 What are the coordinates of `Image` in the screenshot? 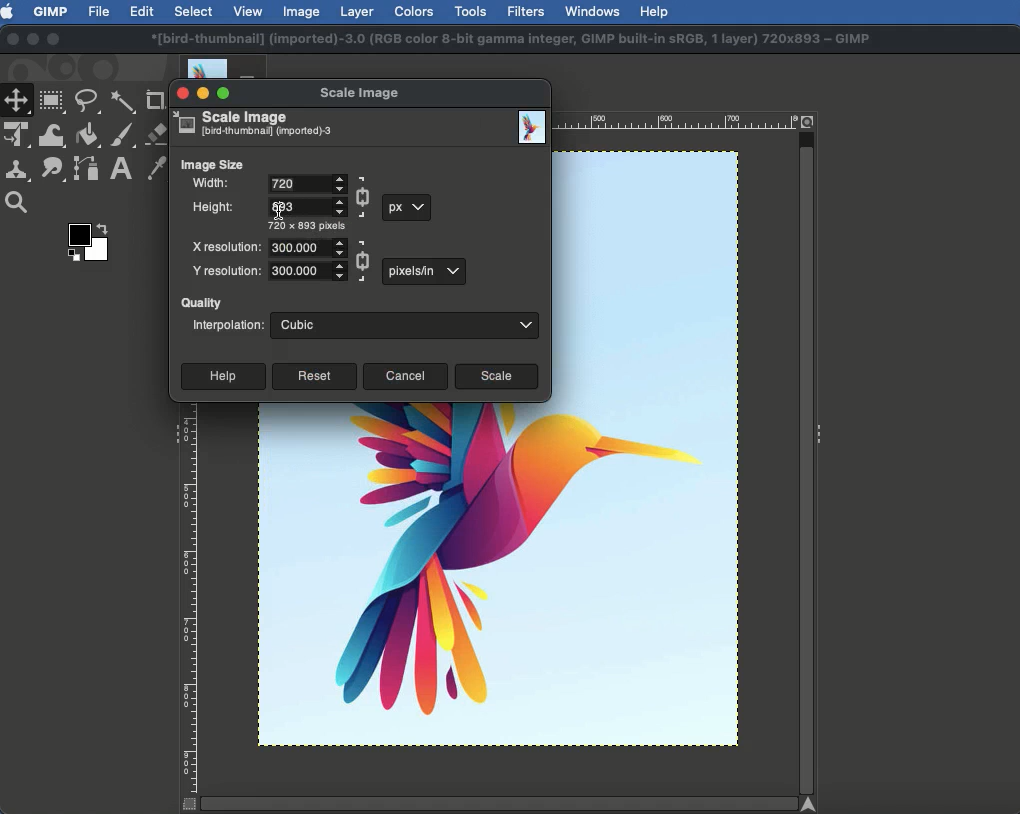 It's located at (301, 13).